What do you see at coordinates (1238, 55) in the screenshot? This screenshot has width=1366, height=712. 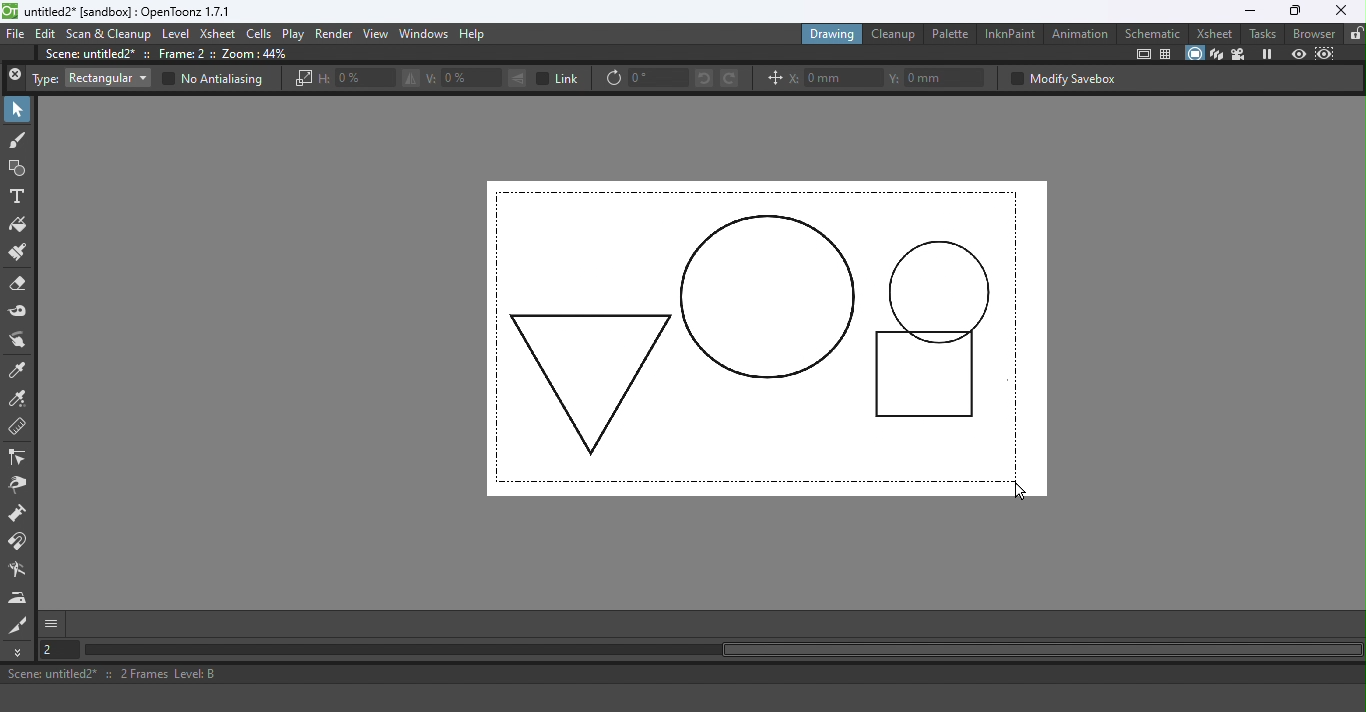 I see `Camera view` at bounding box center [1238, 55].